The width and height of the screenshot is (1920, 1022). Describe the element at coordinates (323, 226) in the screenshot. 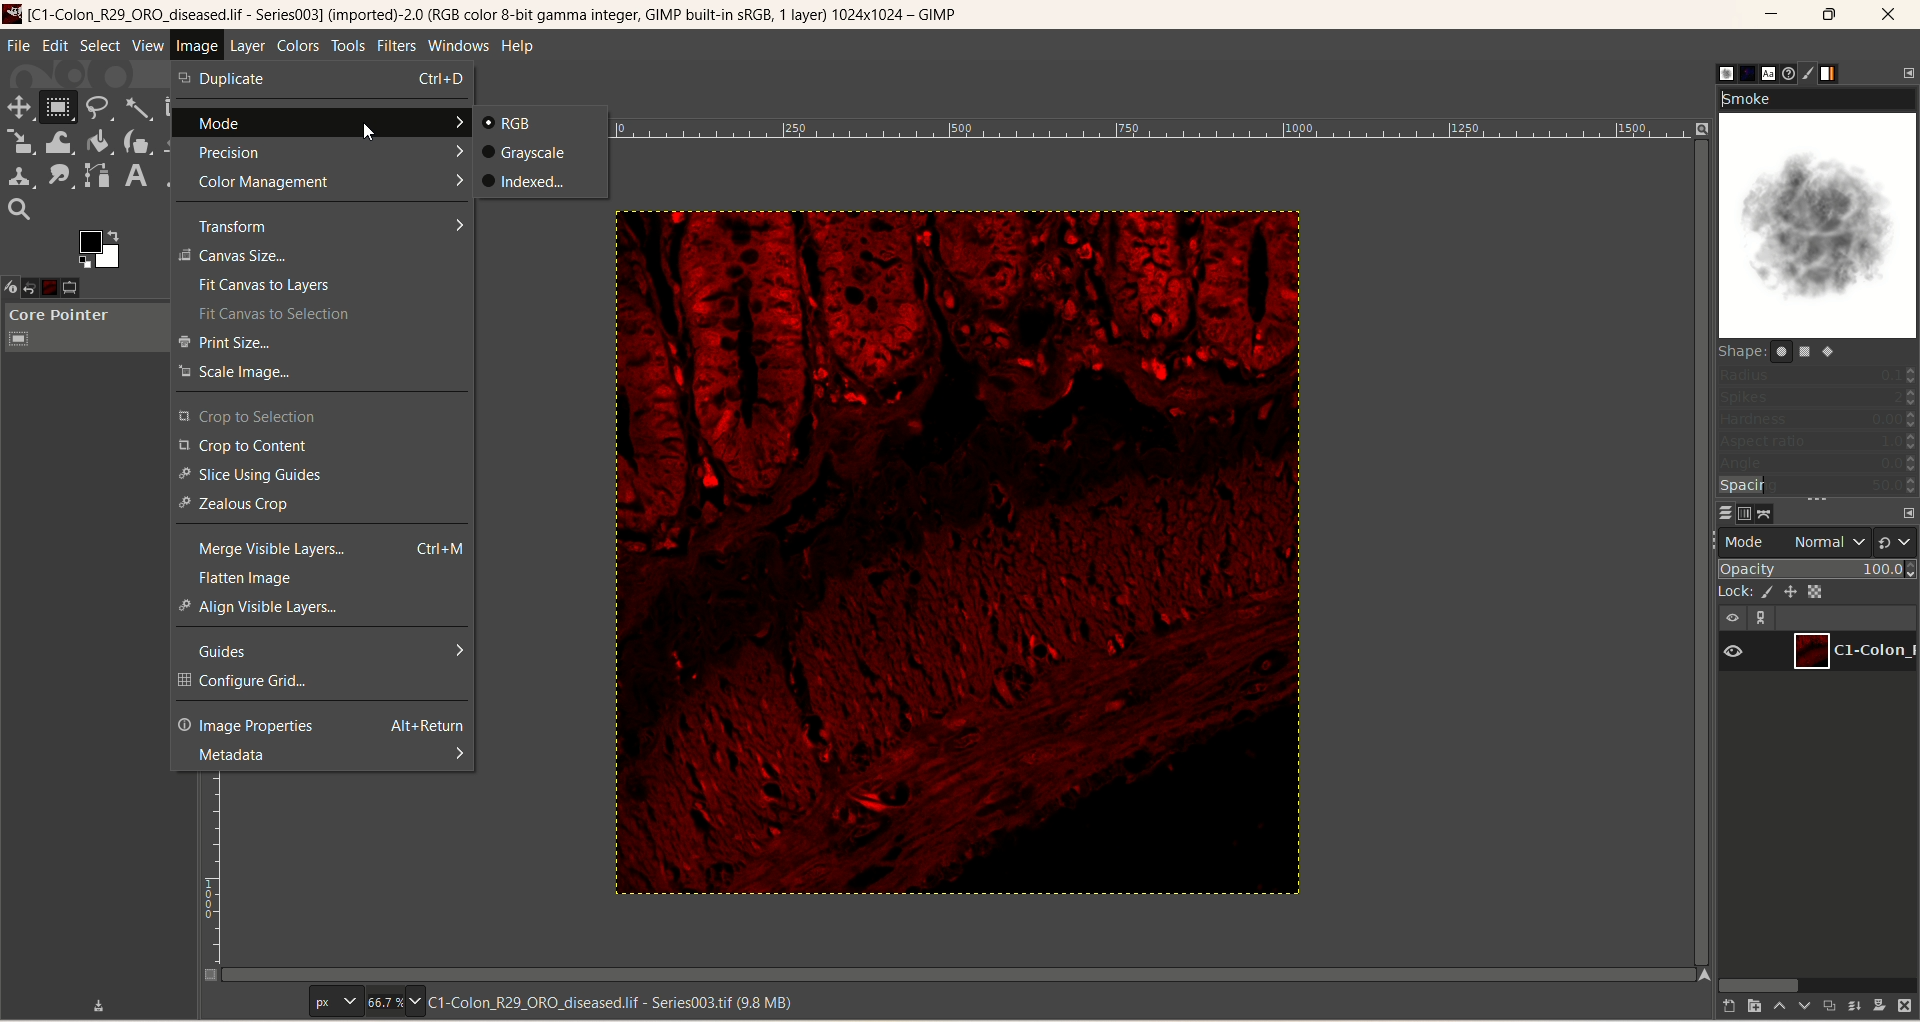

I see `transform` at that location.